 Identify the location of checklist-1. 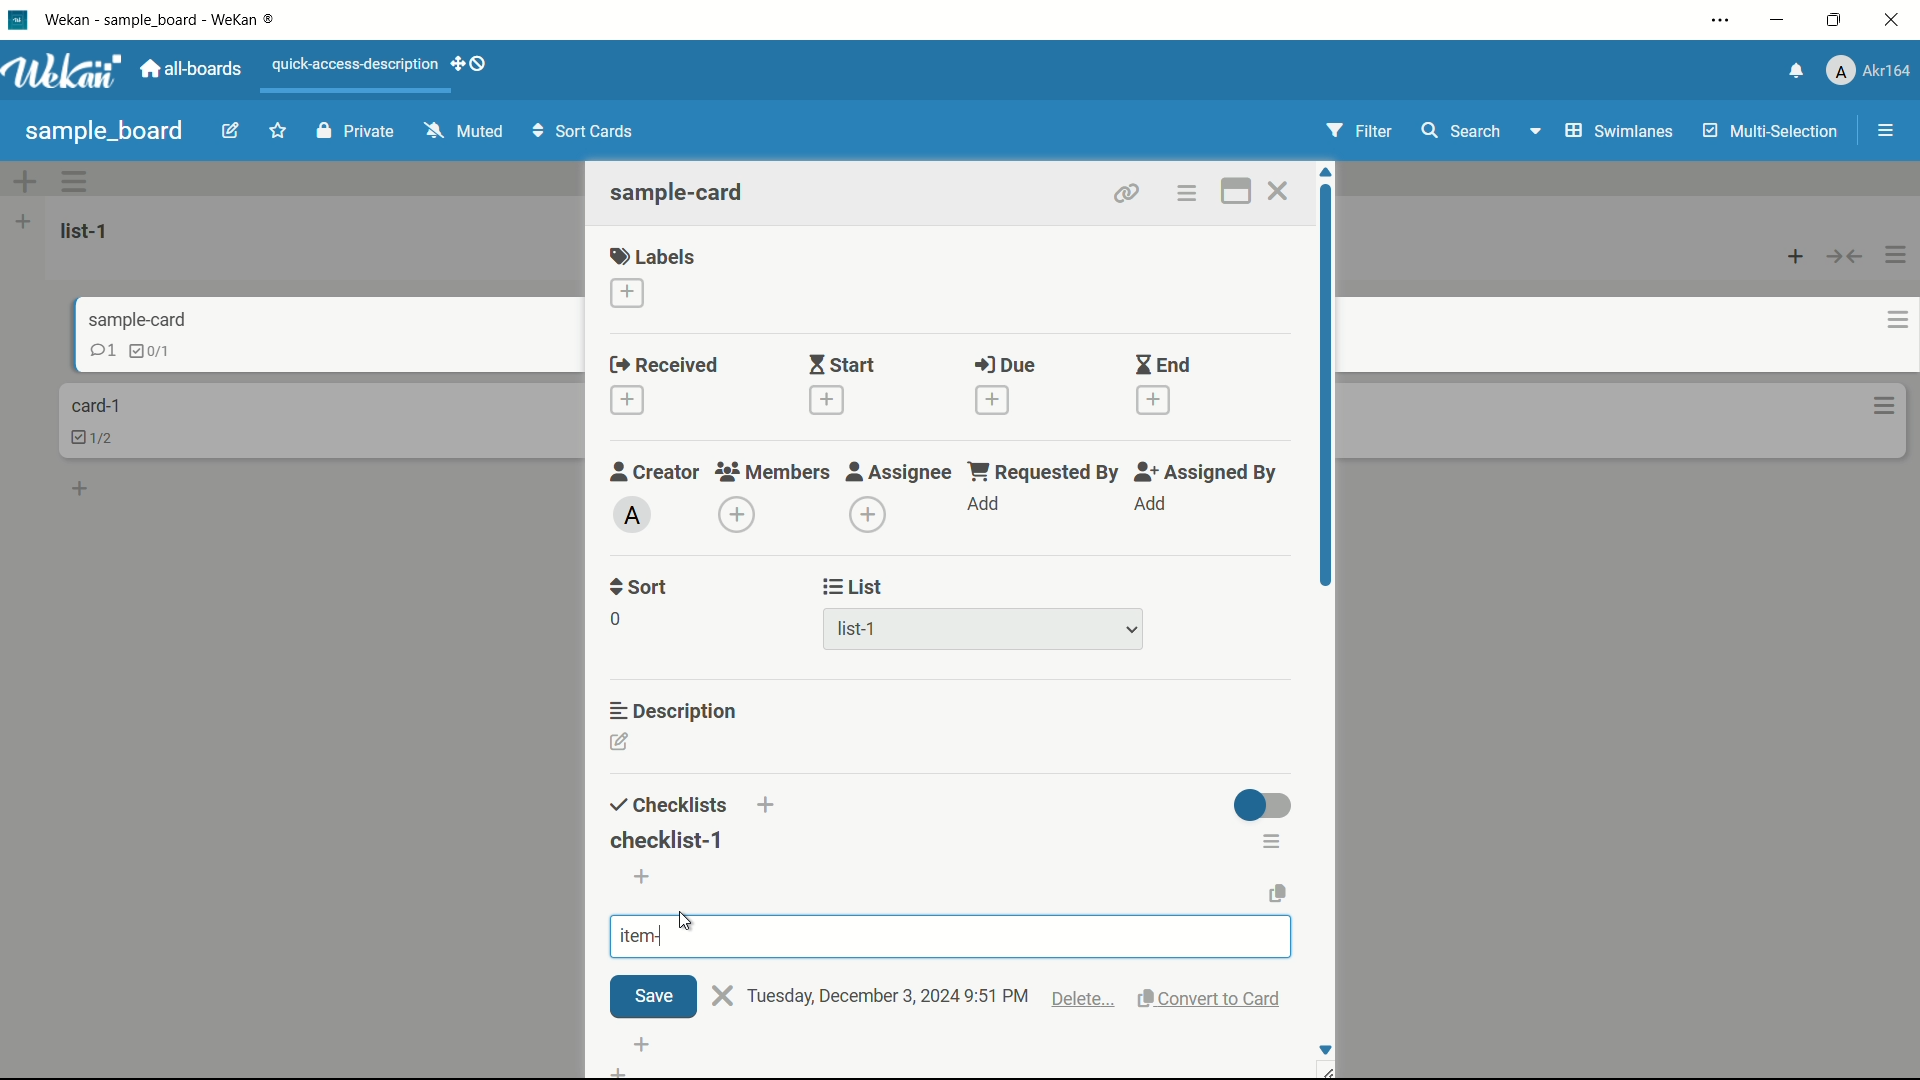
(667, 840).